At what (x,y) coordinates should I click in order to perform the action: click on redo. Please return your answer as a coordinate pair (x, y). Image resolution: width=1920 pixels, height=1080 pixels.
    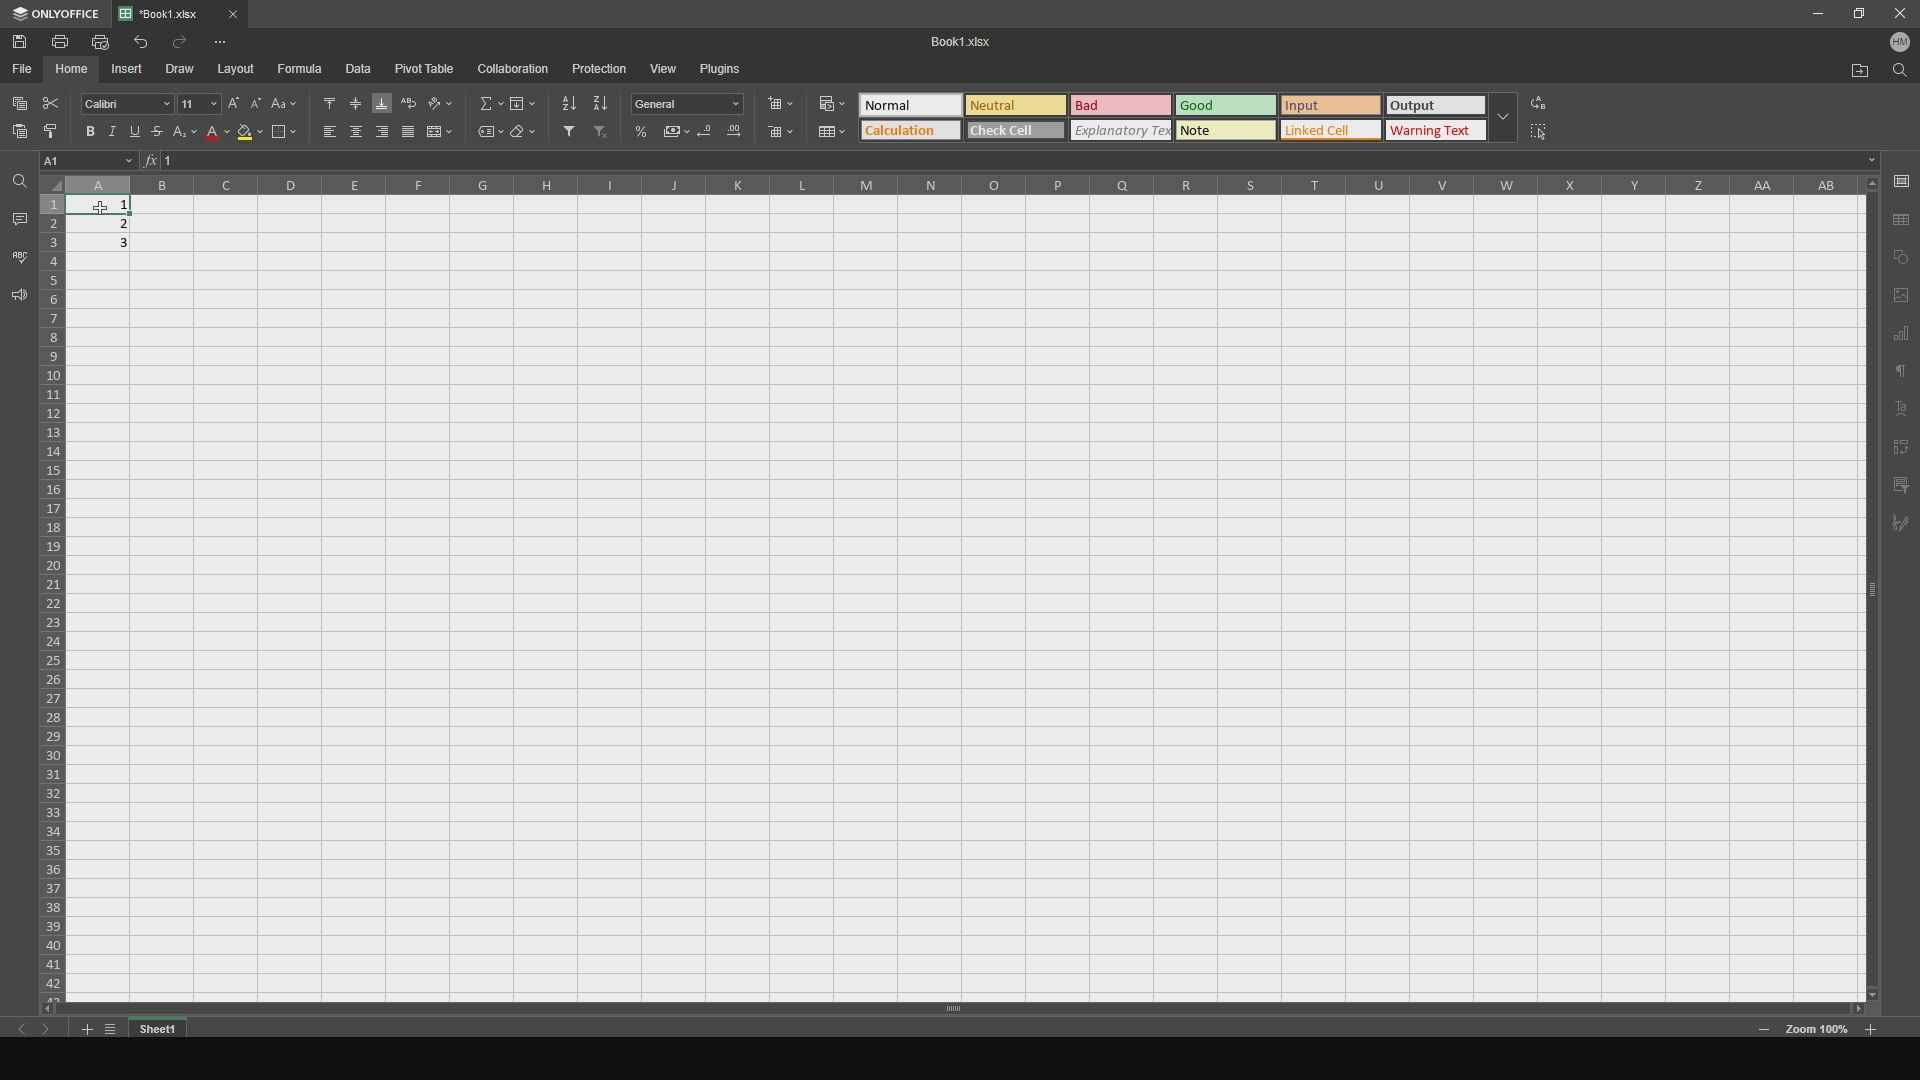
    Looking at the image, I should click on (183, 42).